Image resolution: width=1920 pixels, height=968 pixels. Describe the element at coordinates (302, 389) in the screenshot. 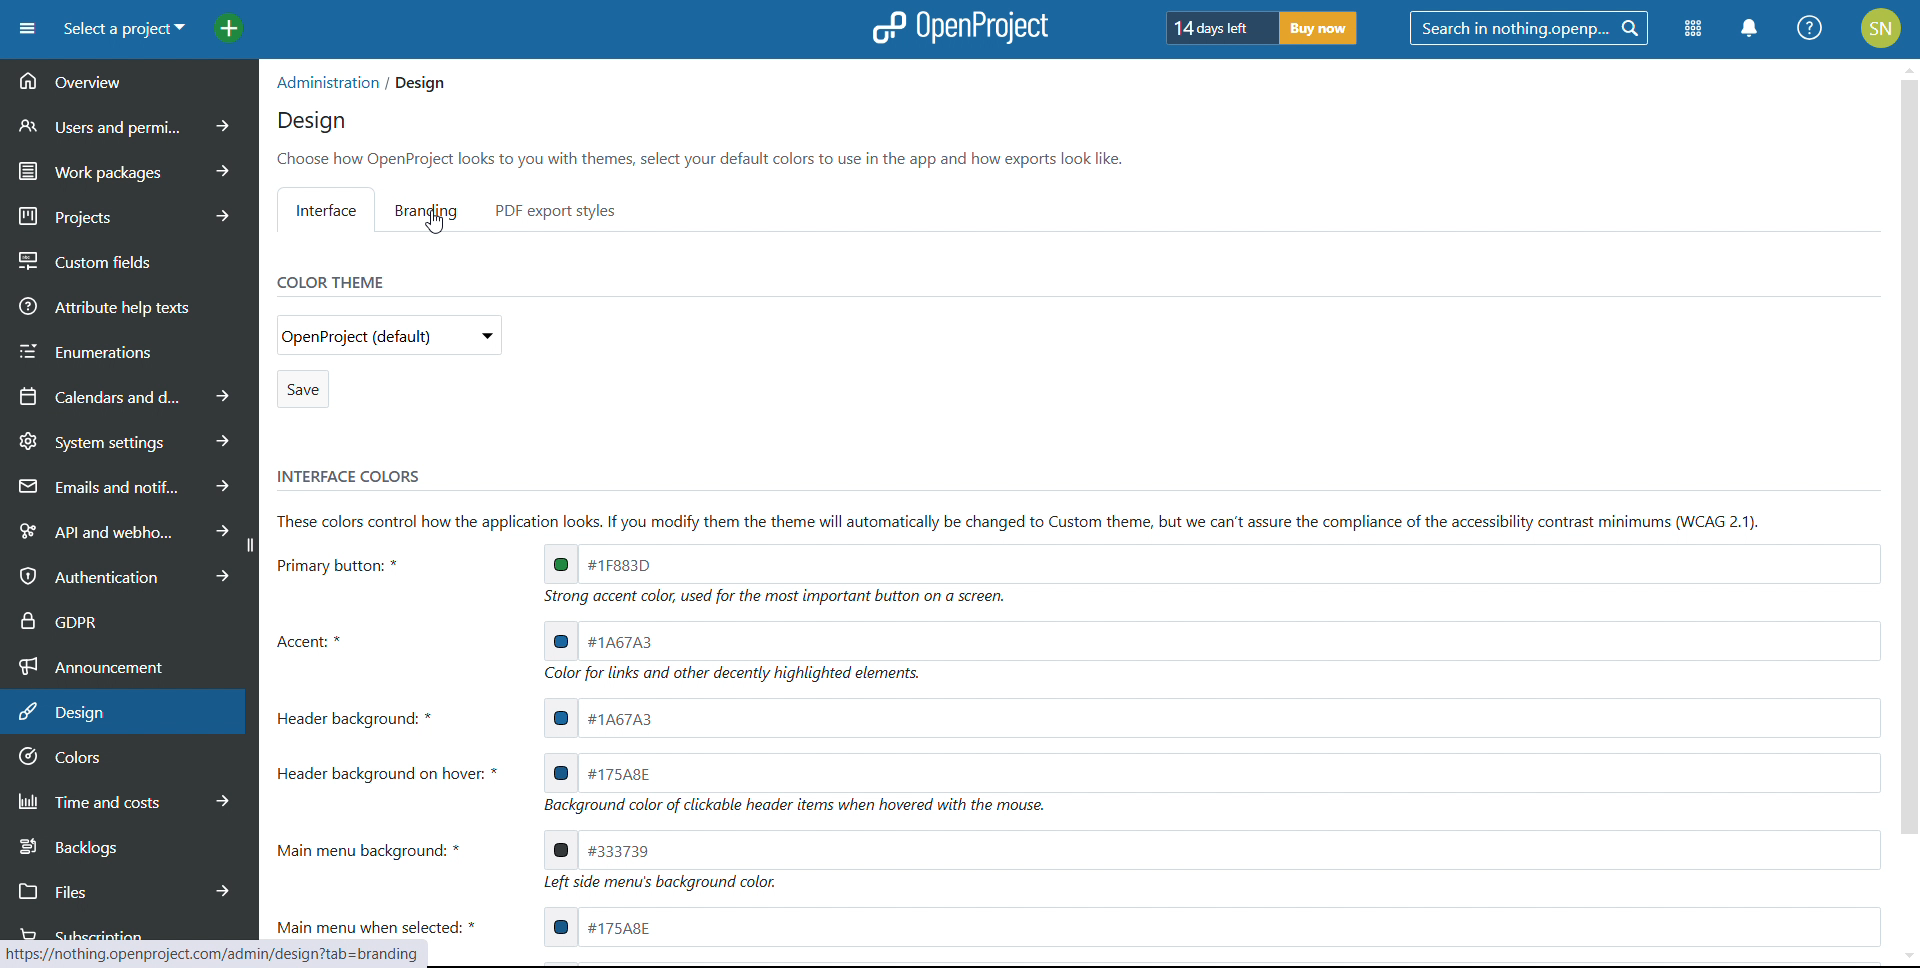

I see `save` at that location.